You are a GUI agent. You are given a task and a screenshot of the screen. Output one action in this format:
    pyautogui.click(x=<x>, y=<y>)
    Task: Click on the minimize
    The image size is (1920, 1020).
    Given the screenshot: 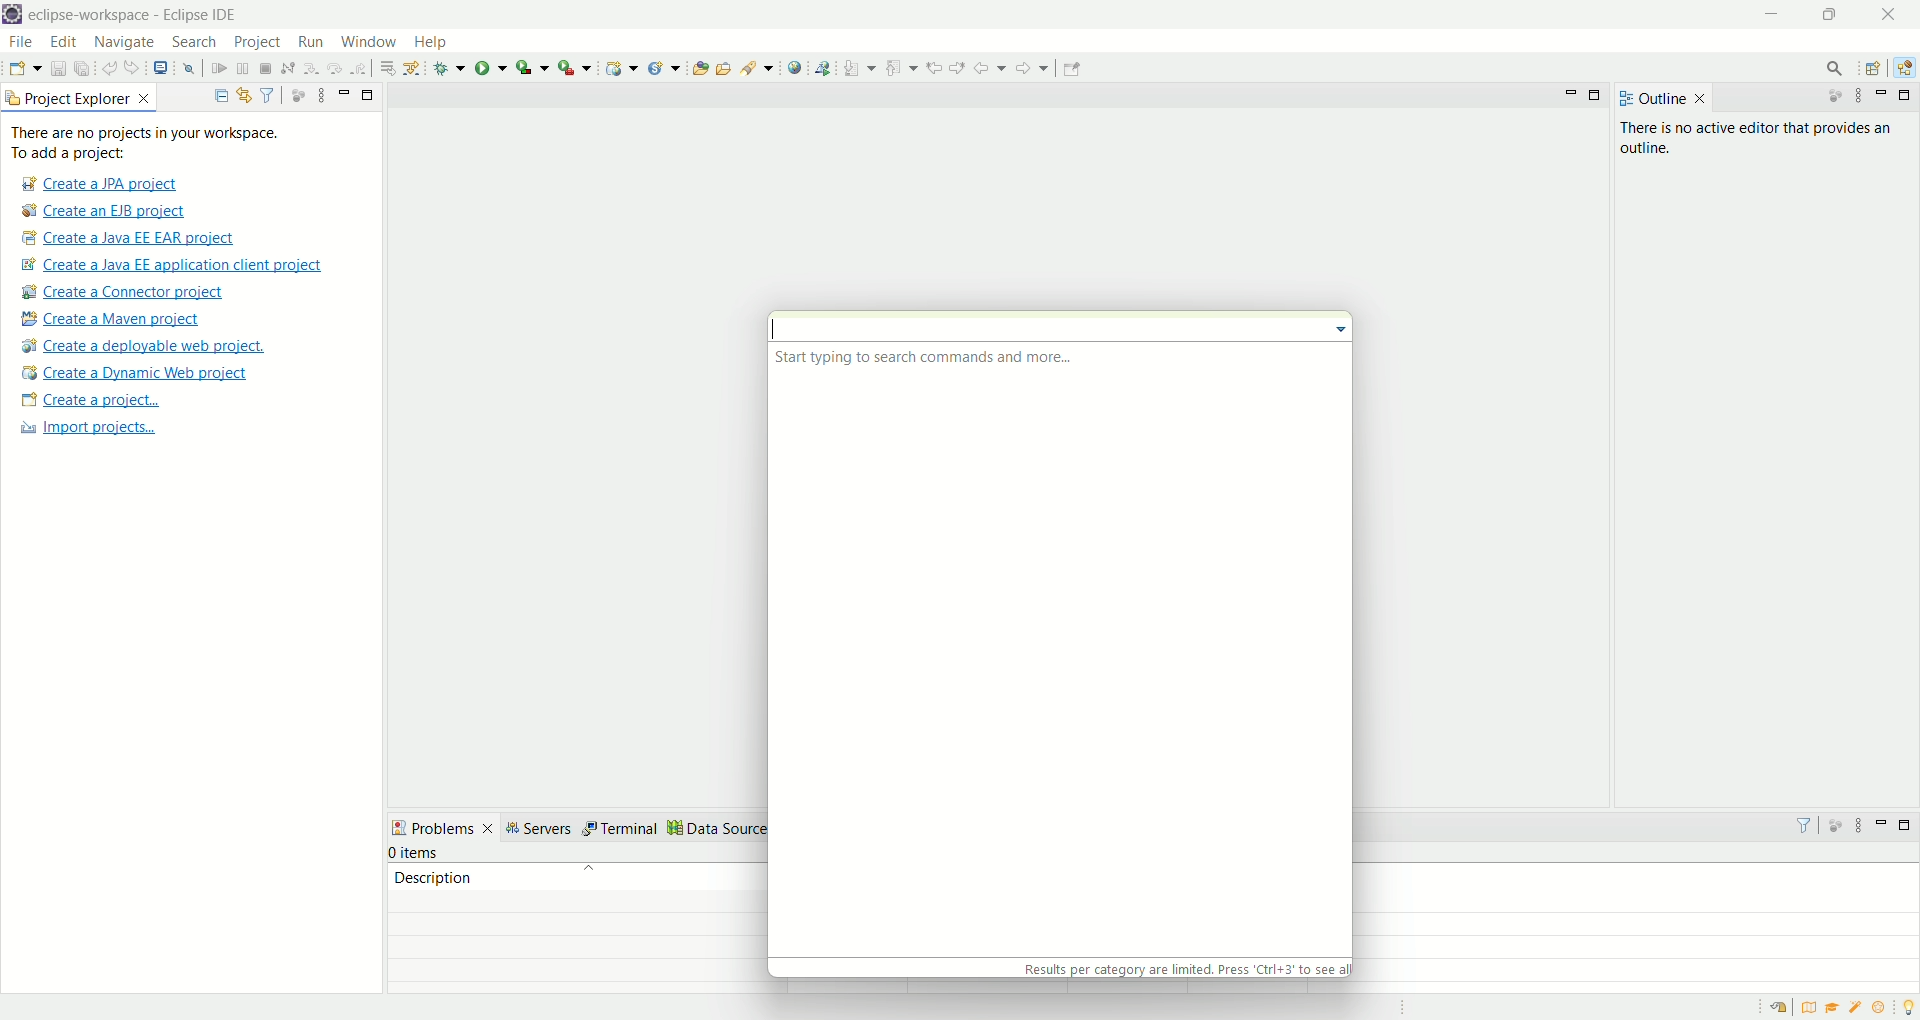 What is the action you would take?
    pyautogui.click(x=1571, y=94)
    